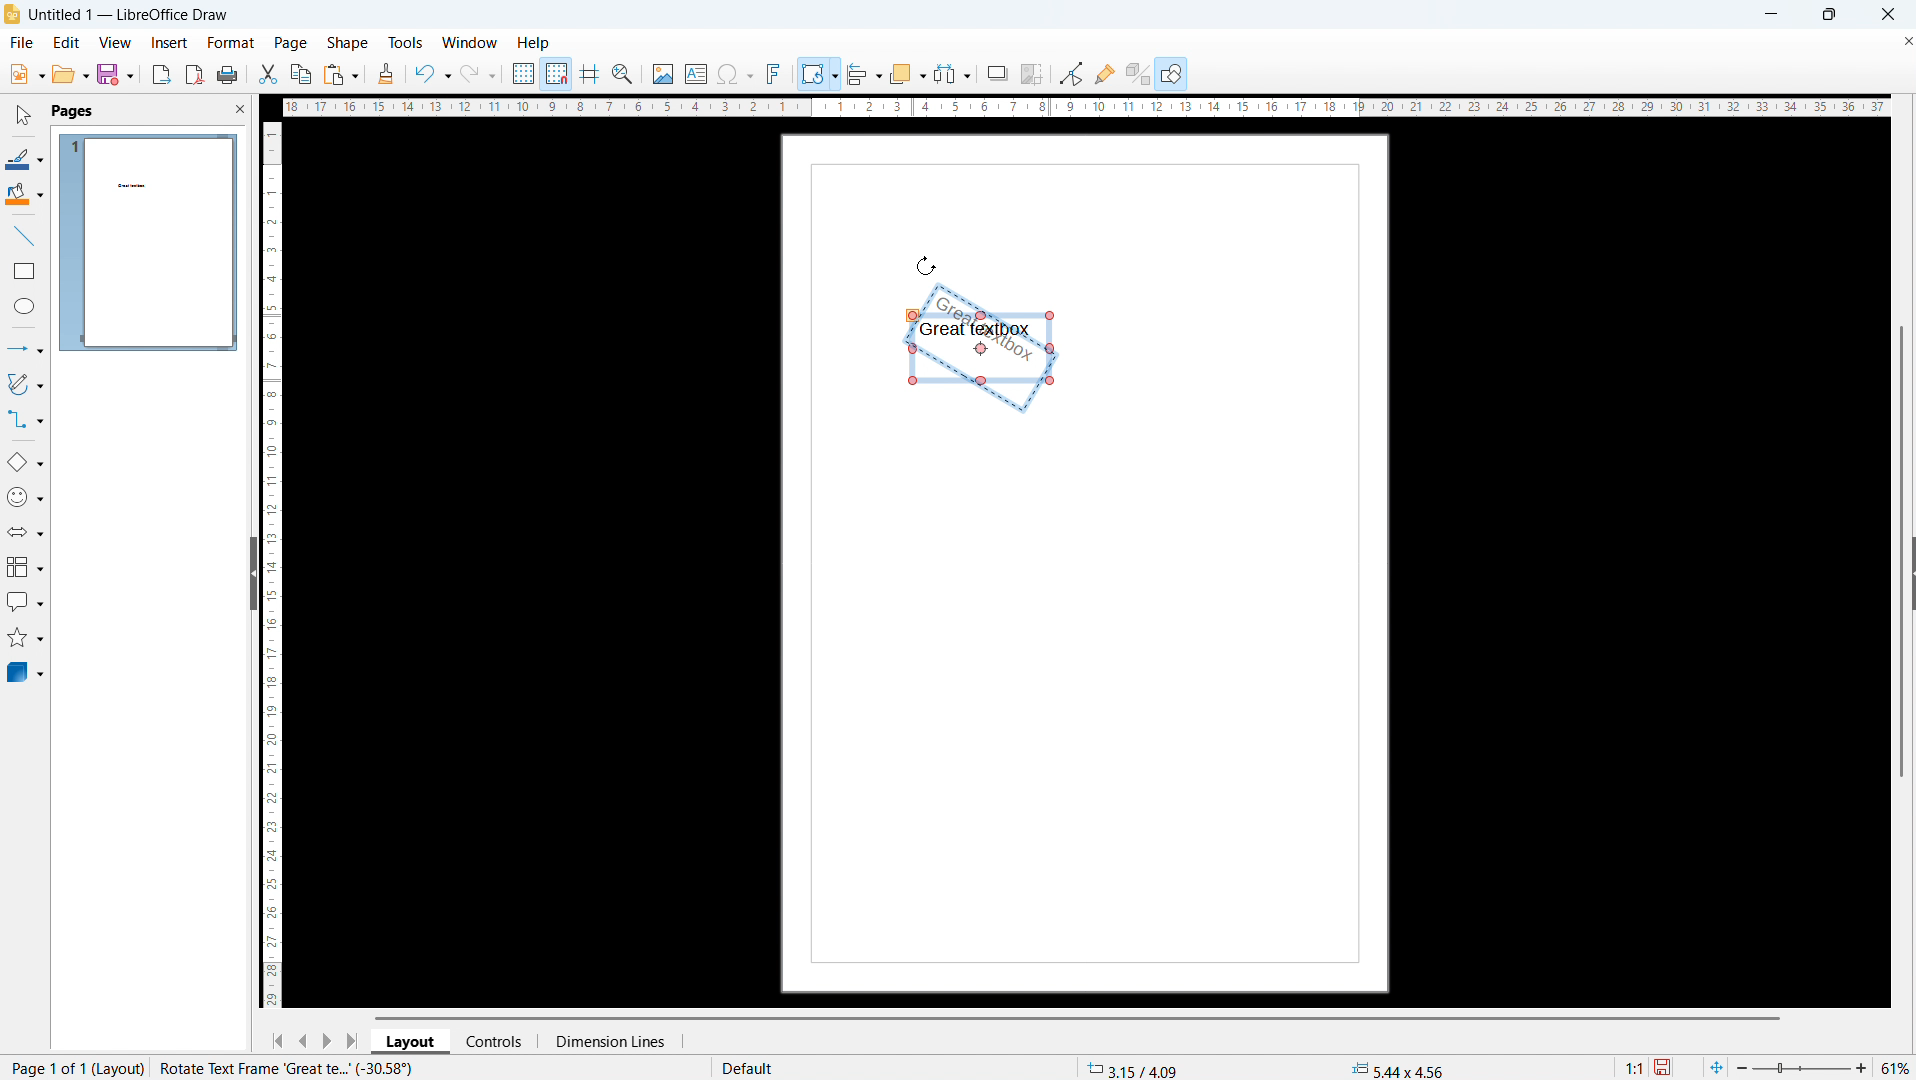 The image size is (1916, 1080). I want to click on page 1, so click(149, 242).